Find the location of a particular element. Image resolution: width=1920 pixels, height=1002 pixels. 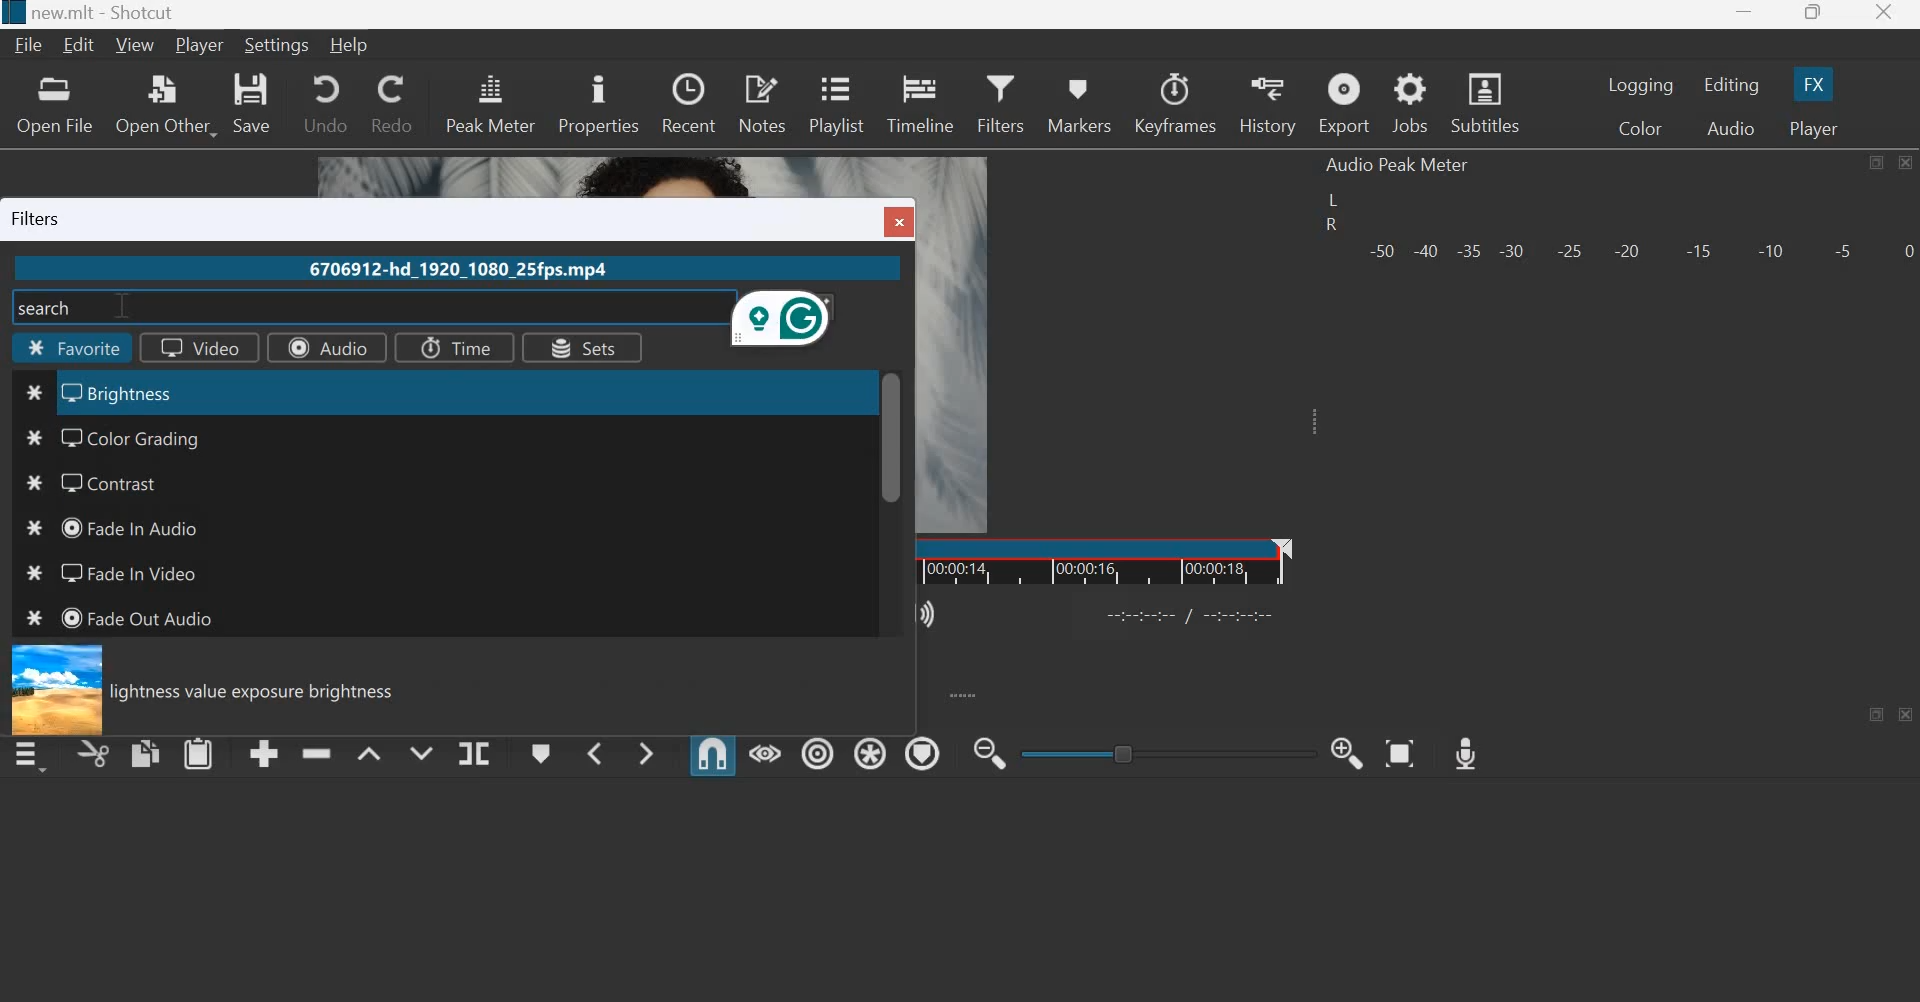

Fade out Audio is located at coordinates (143, 618).